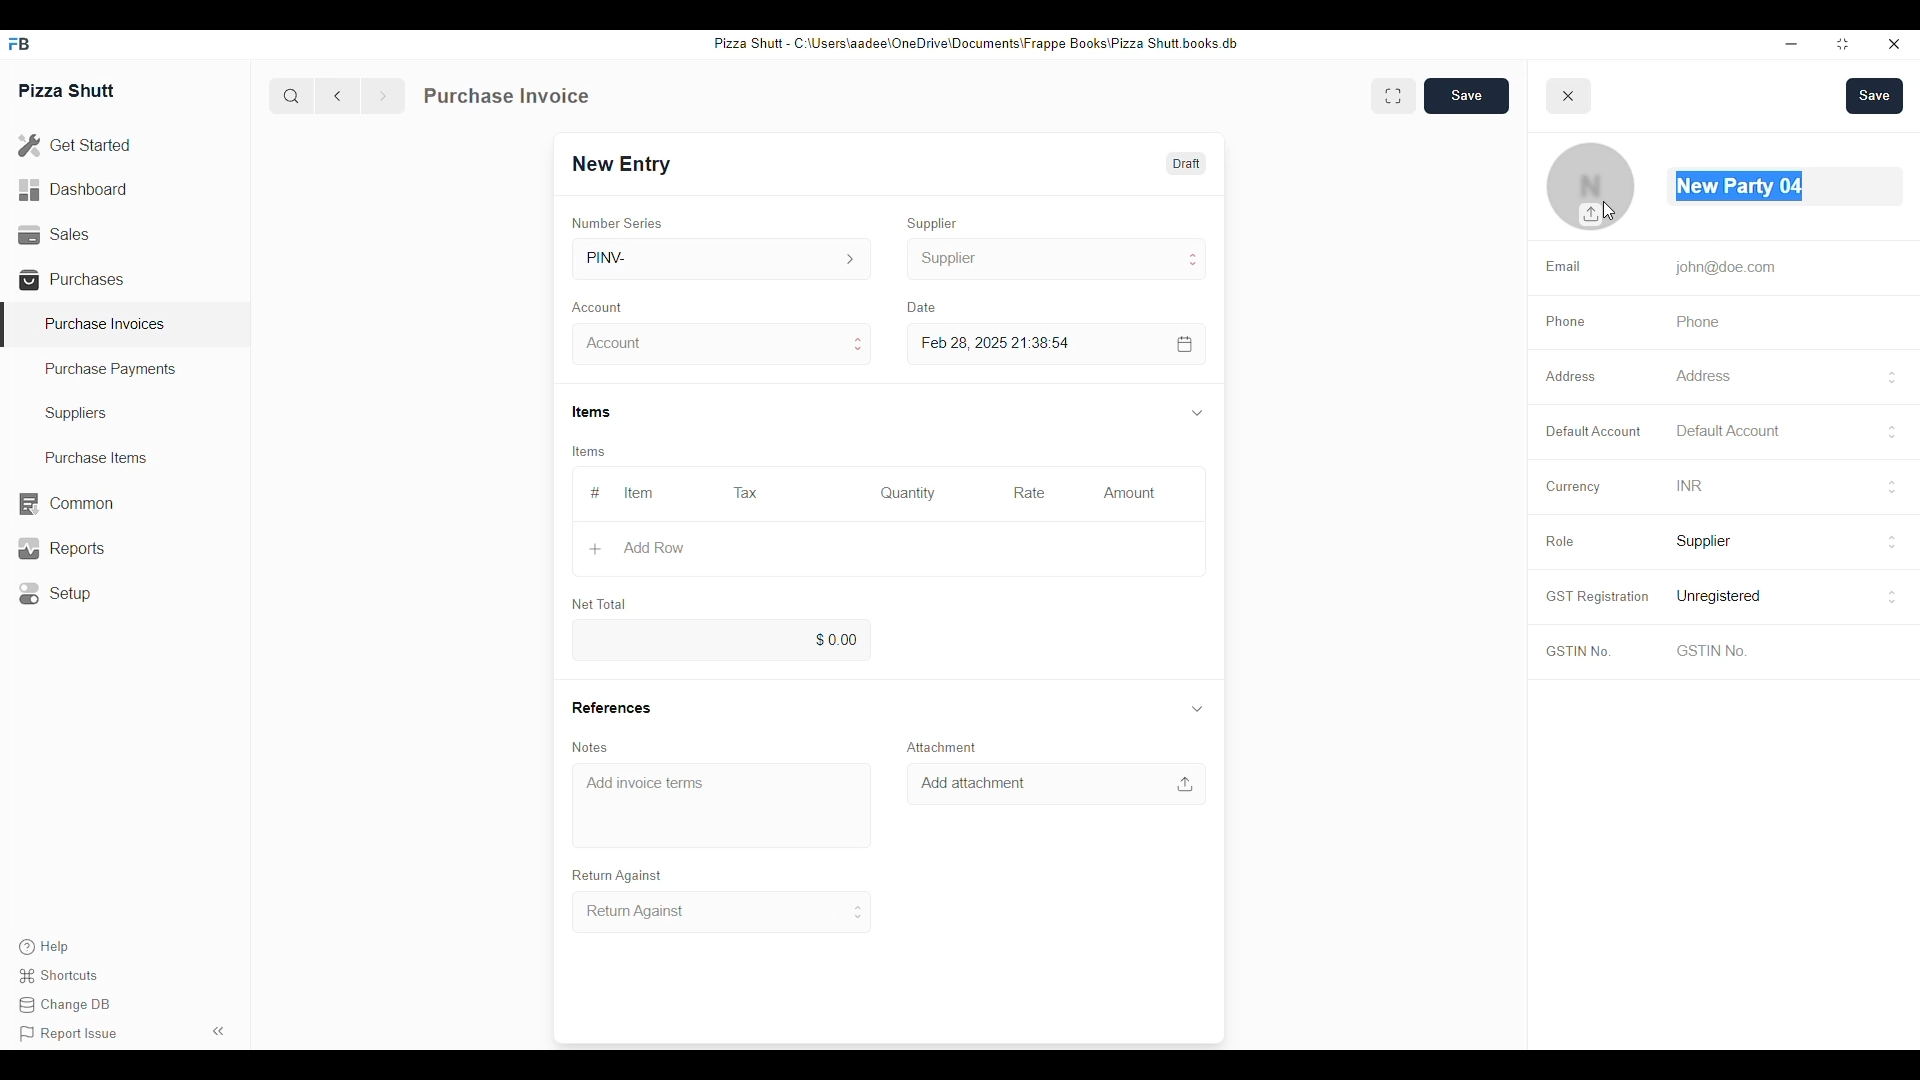  Describe the element at coordinates (720, 344) in the screenshot. I see `Account` at that location.